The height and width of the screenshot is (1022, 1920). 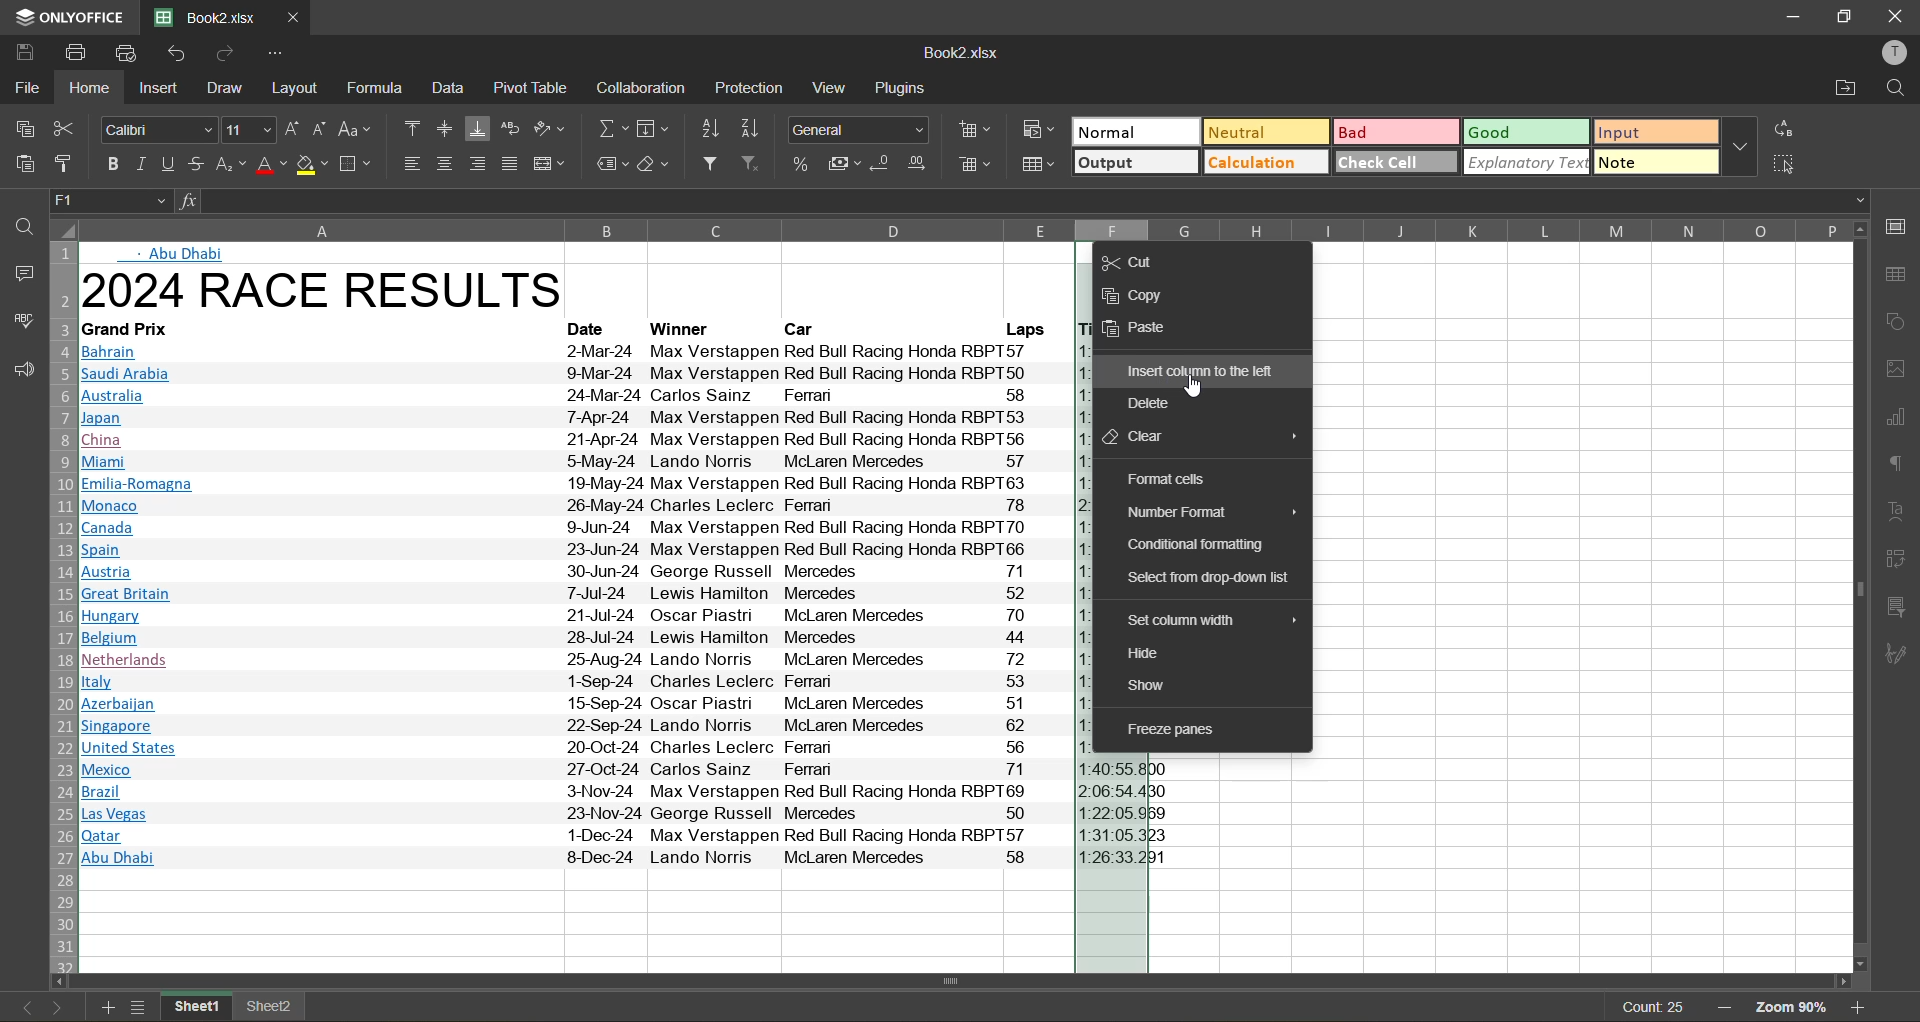 I want to click on open location, so click(x=1841, y=87).